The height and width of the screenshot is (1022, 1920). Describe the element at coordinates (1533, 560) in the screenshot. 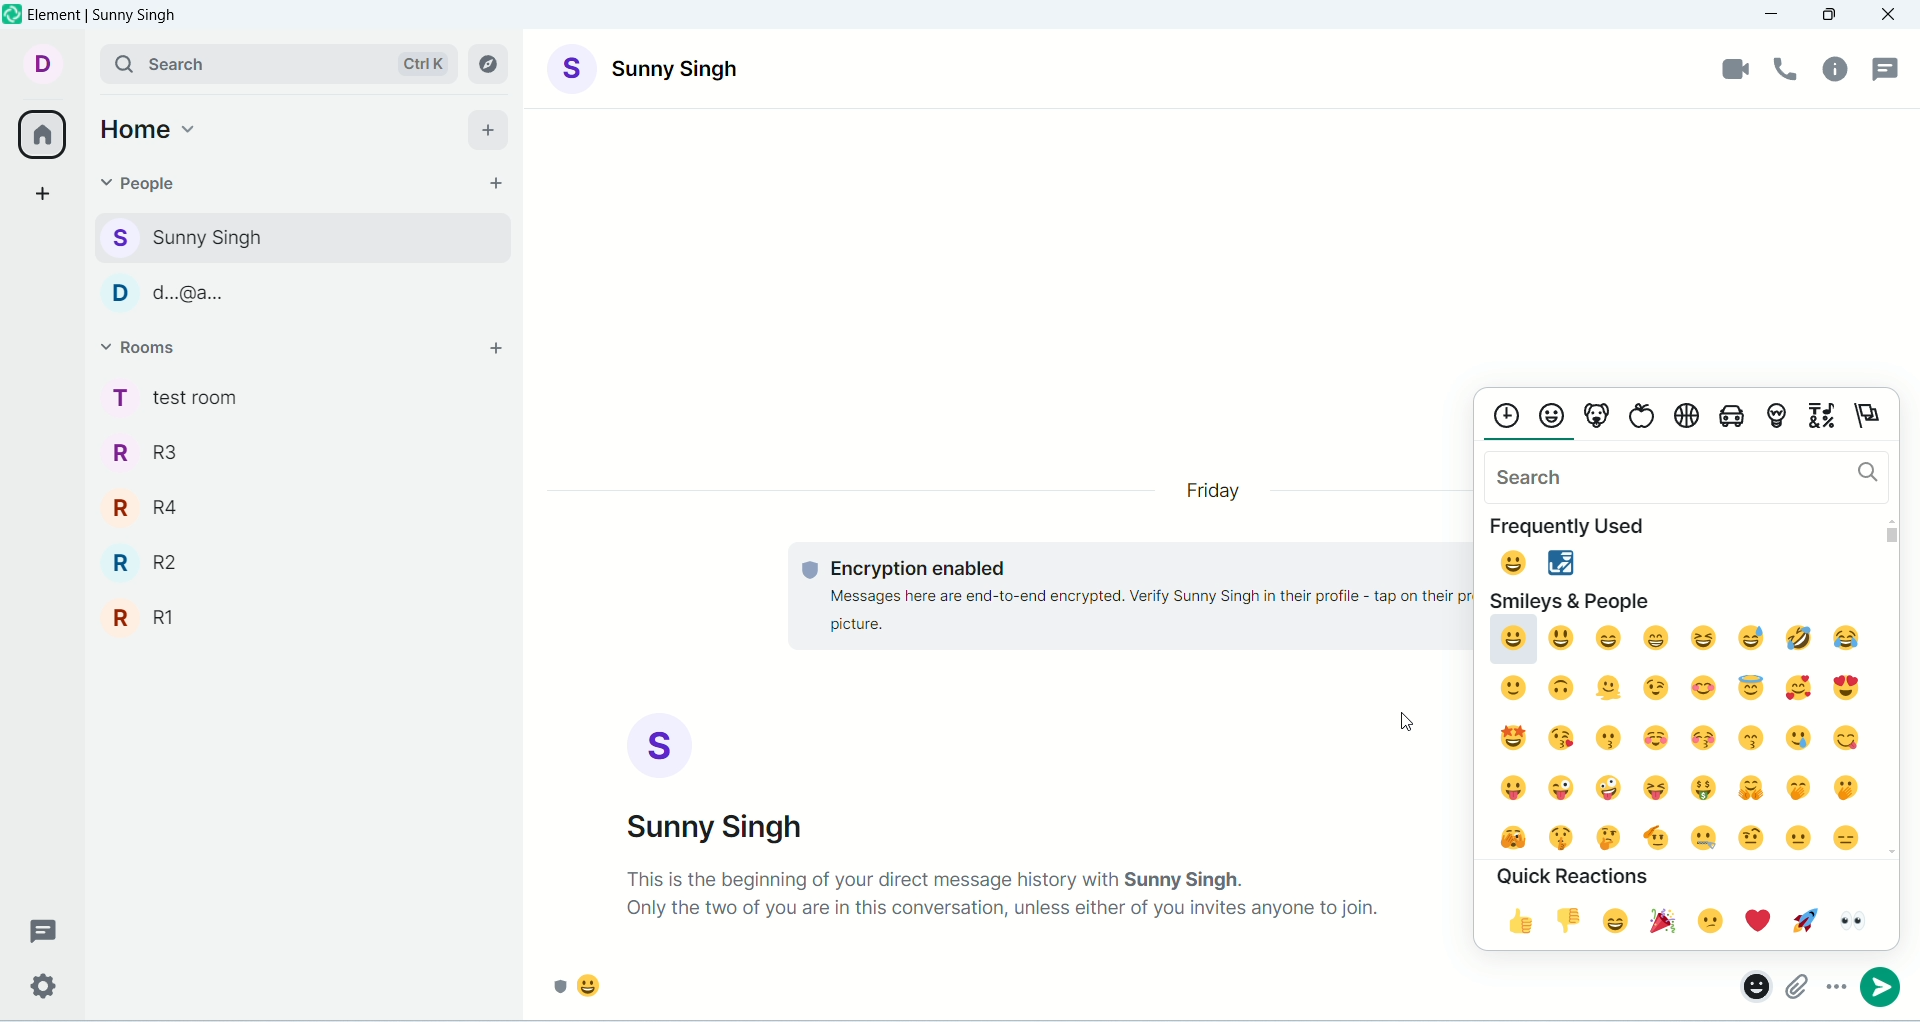

I see `frequently used emojis` at that location.